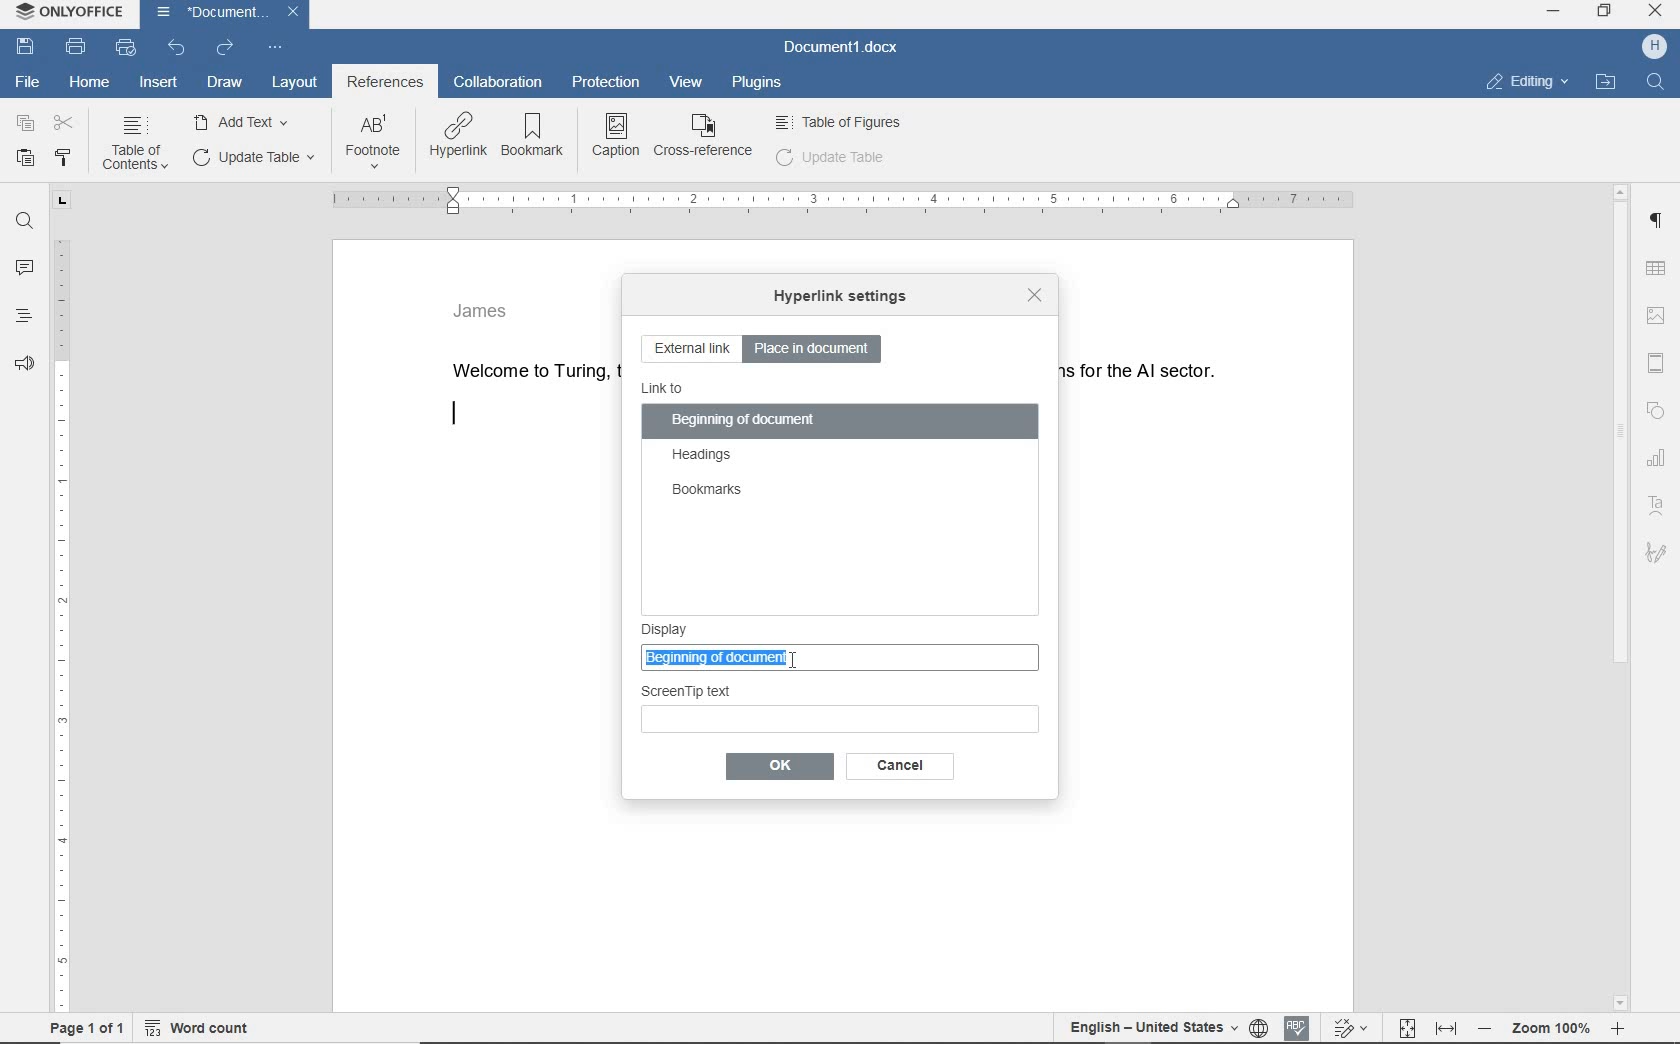  I want to click on fit to width, so click(1446, 1027).